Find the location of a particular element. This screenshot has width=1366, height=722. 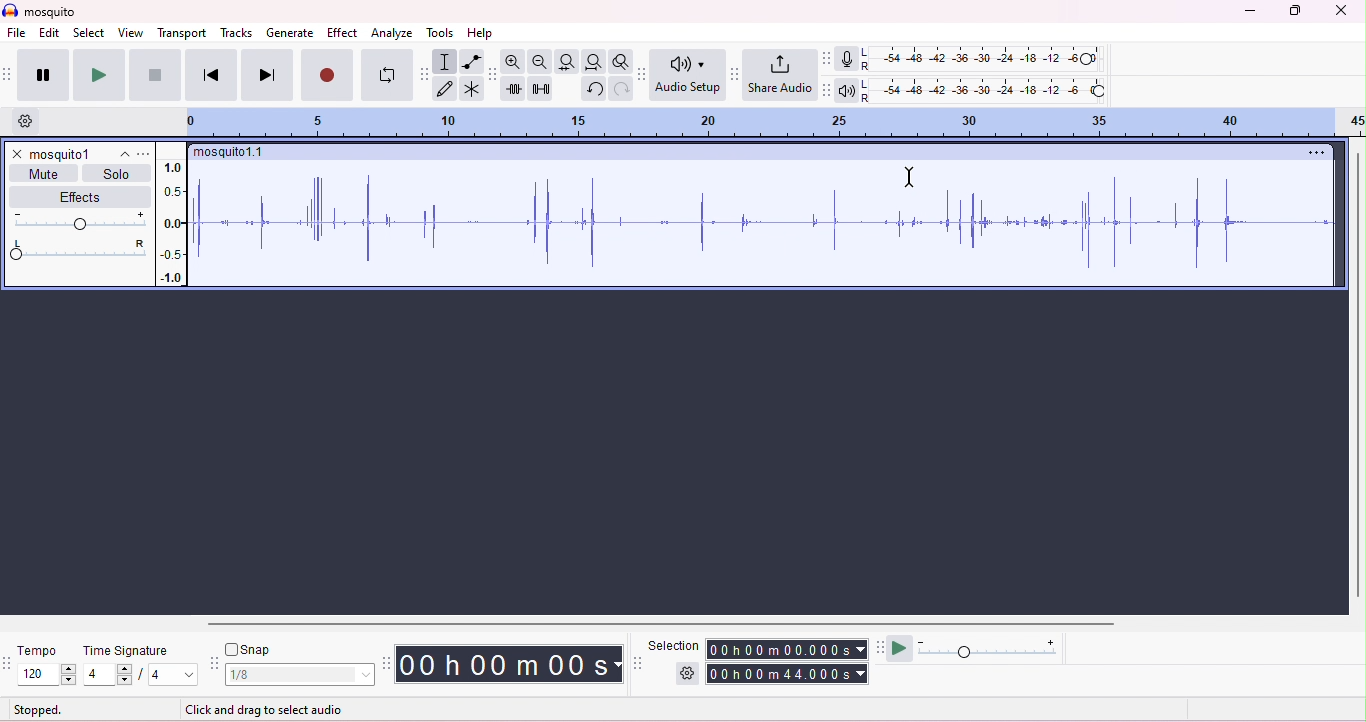

selection is located at coordinates (674, 645).